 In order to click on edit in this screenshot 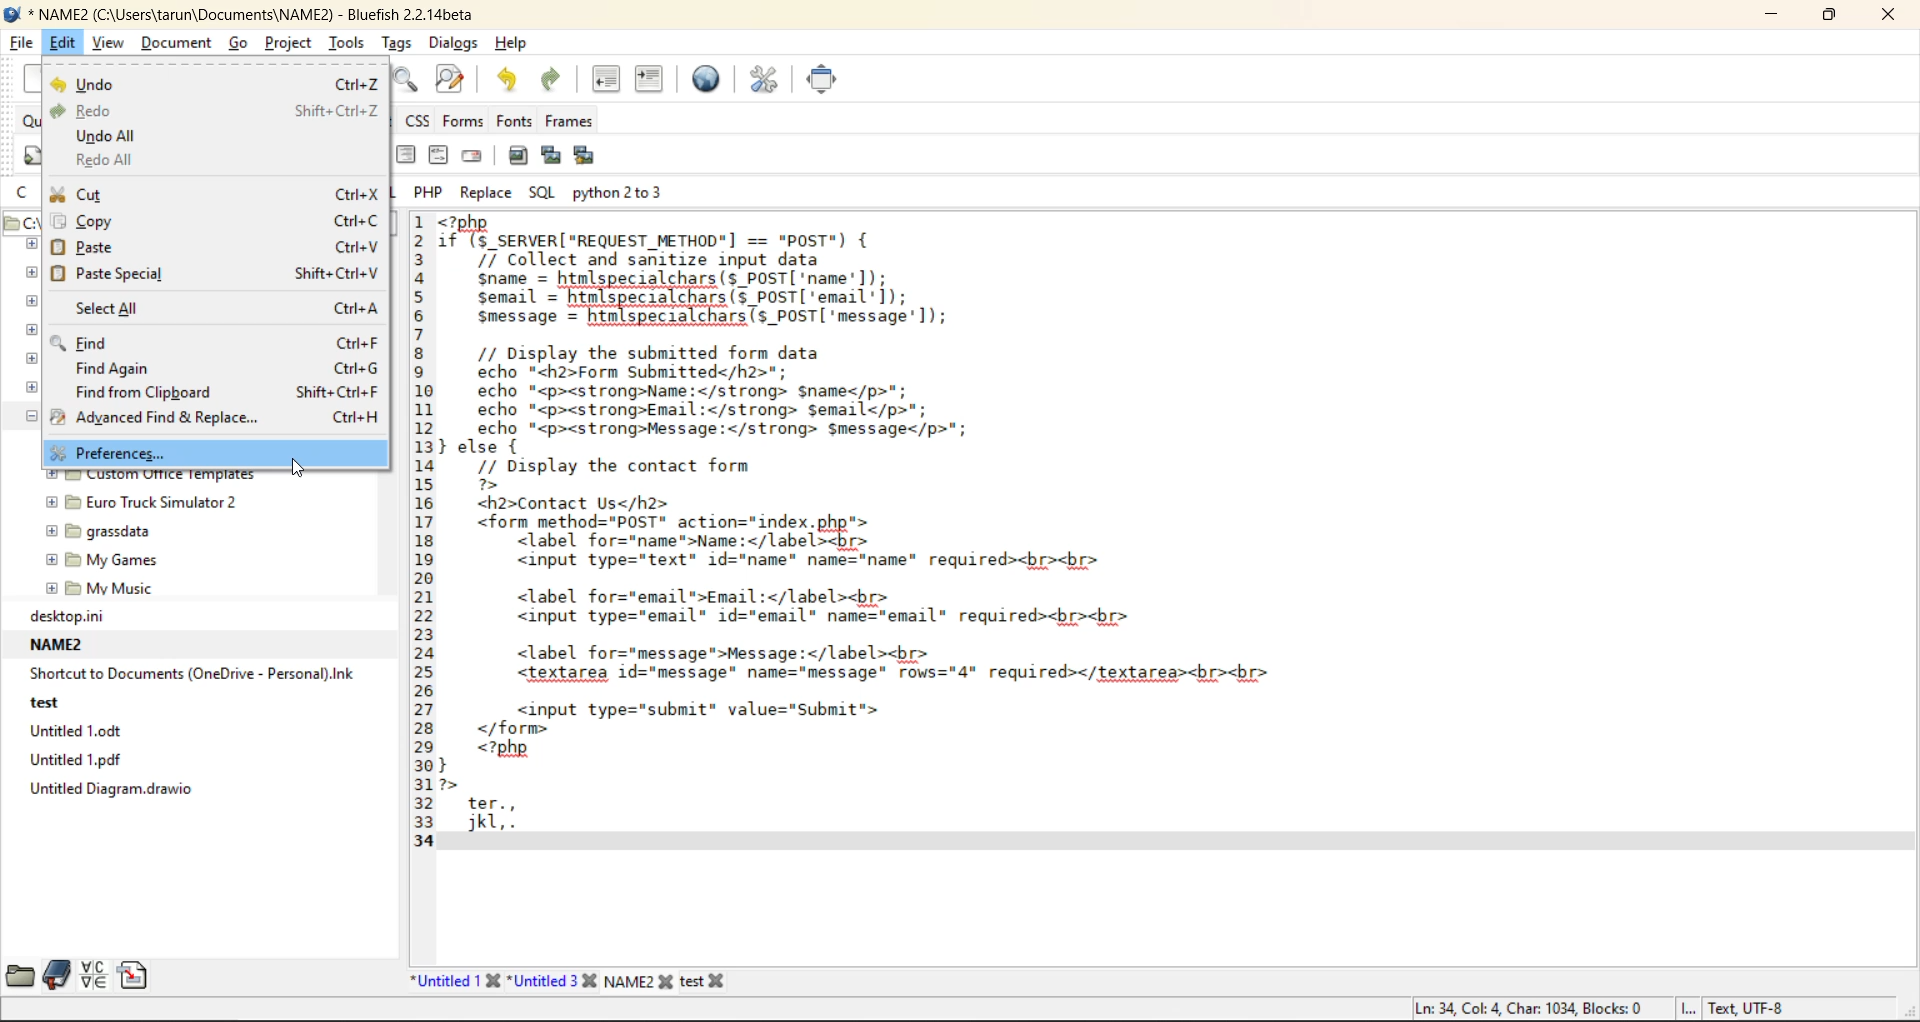, I will do `click(60, 43)`.